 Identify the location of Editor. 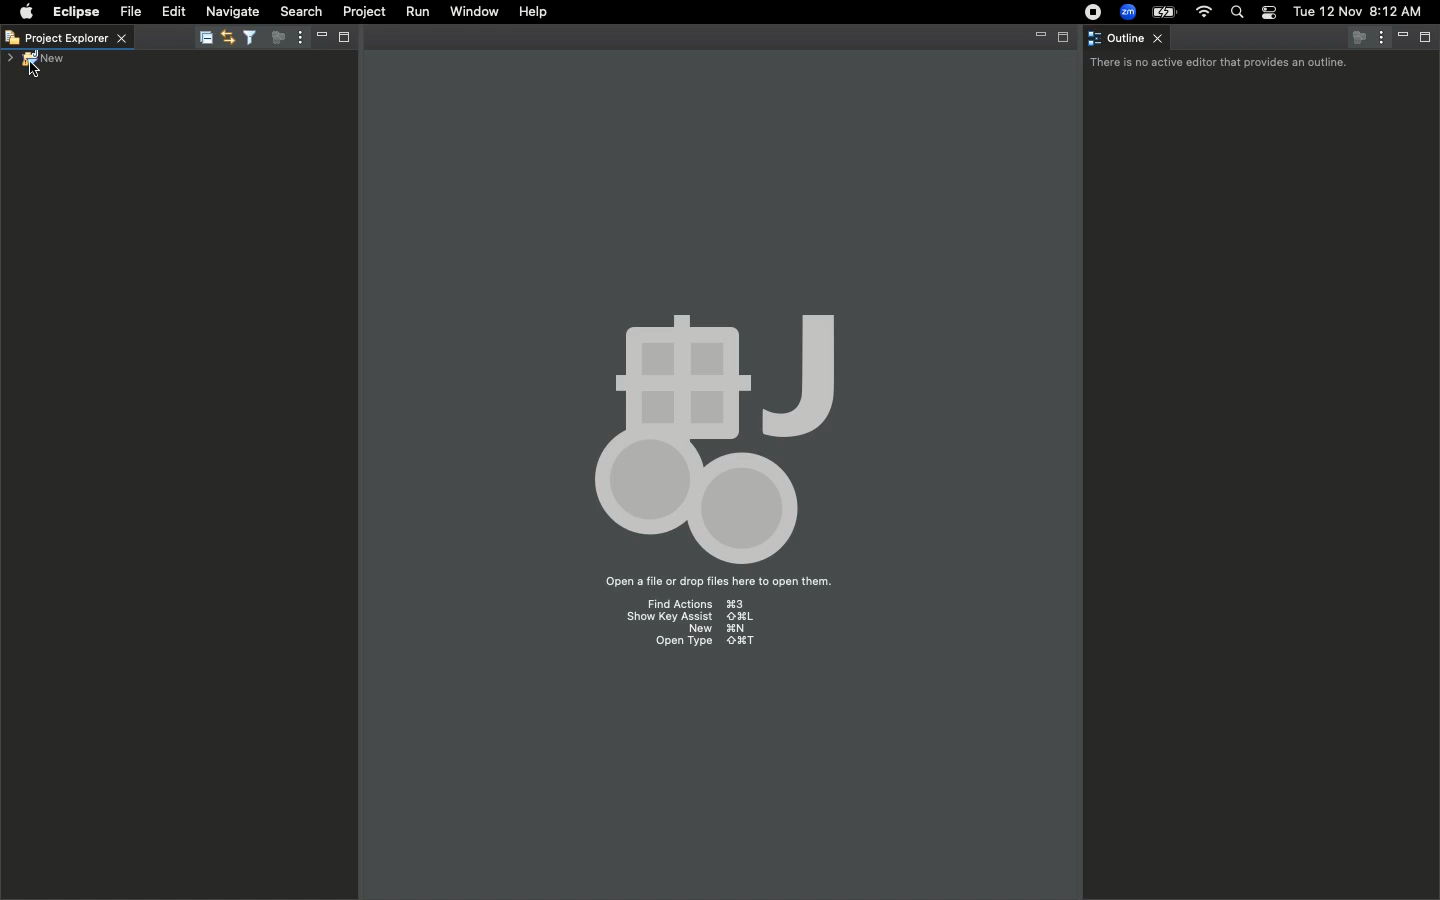
(227, 36).